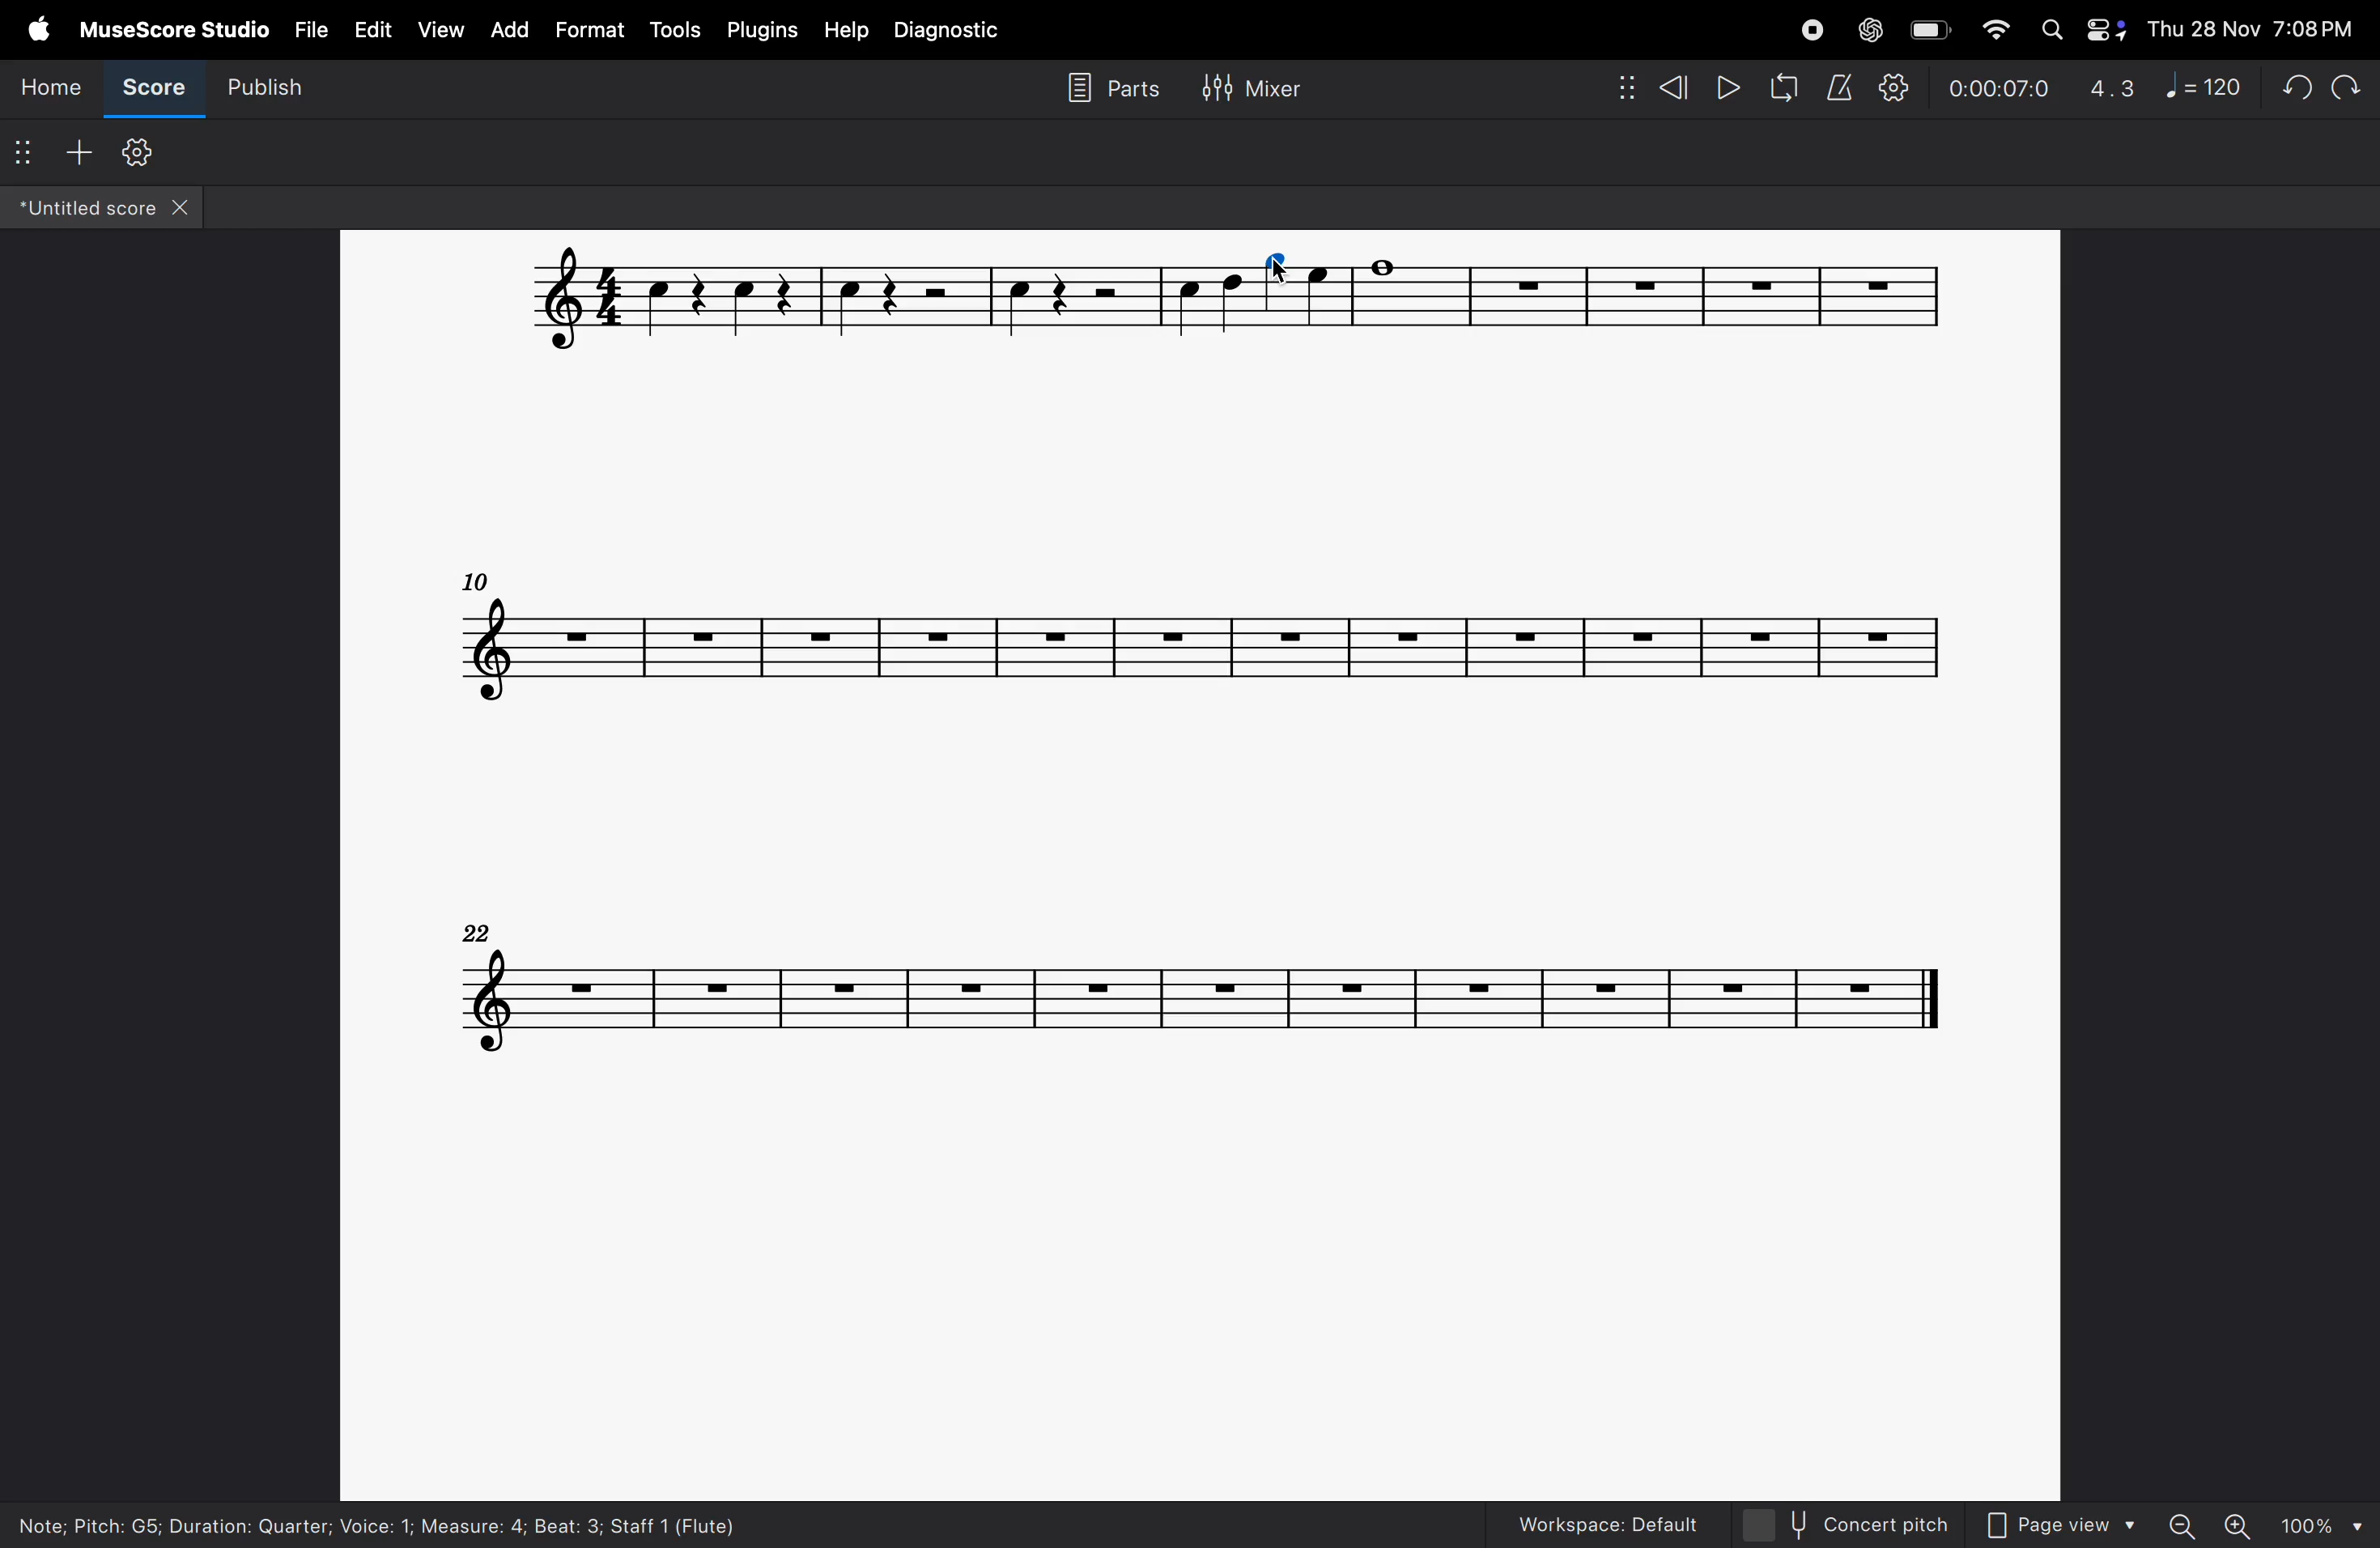  Describe the element at coordinates (1598, 1518) in the screenshot. I see `workspaces default` at that location.